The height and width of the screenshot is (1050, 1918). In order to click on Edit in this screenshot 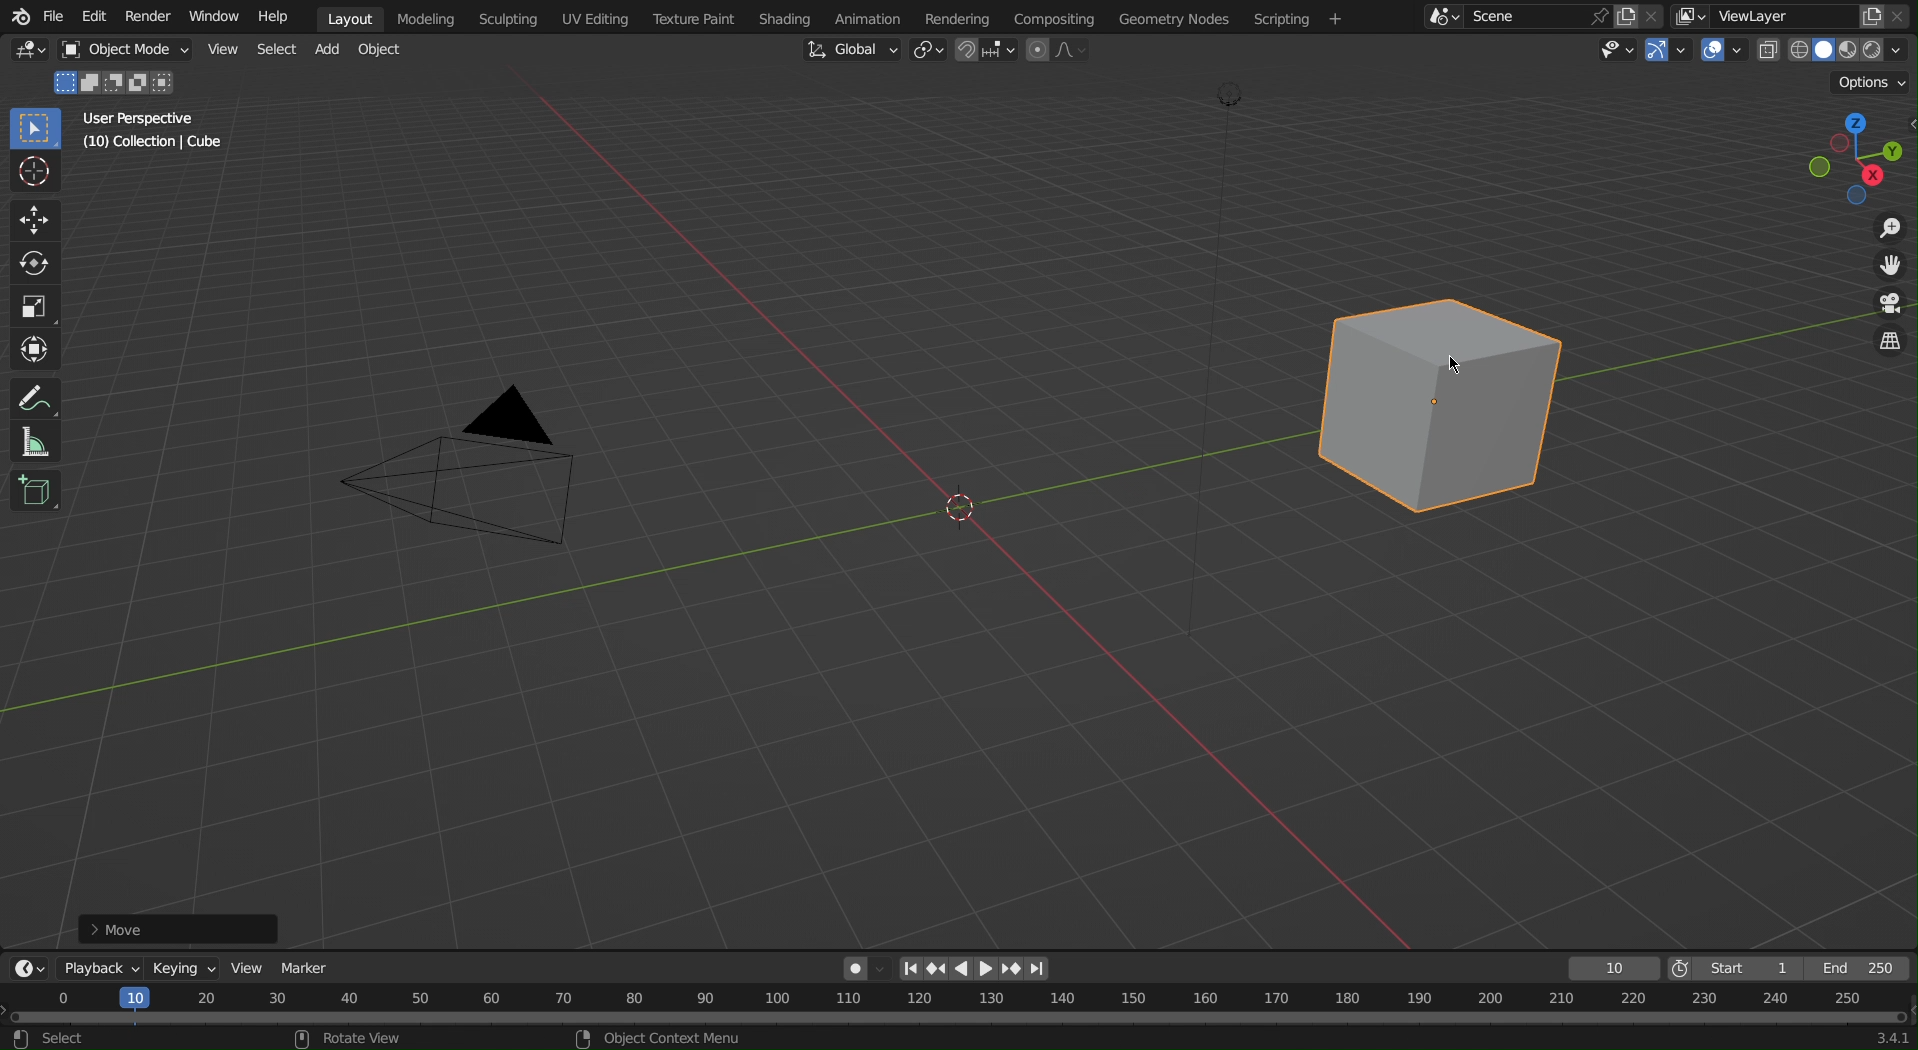, I will do `click(90, 16)`.